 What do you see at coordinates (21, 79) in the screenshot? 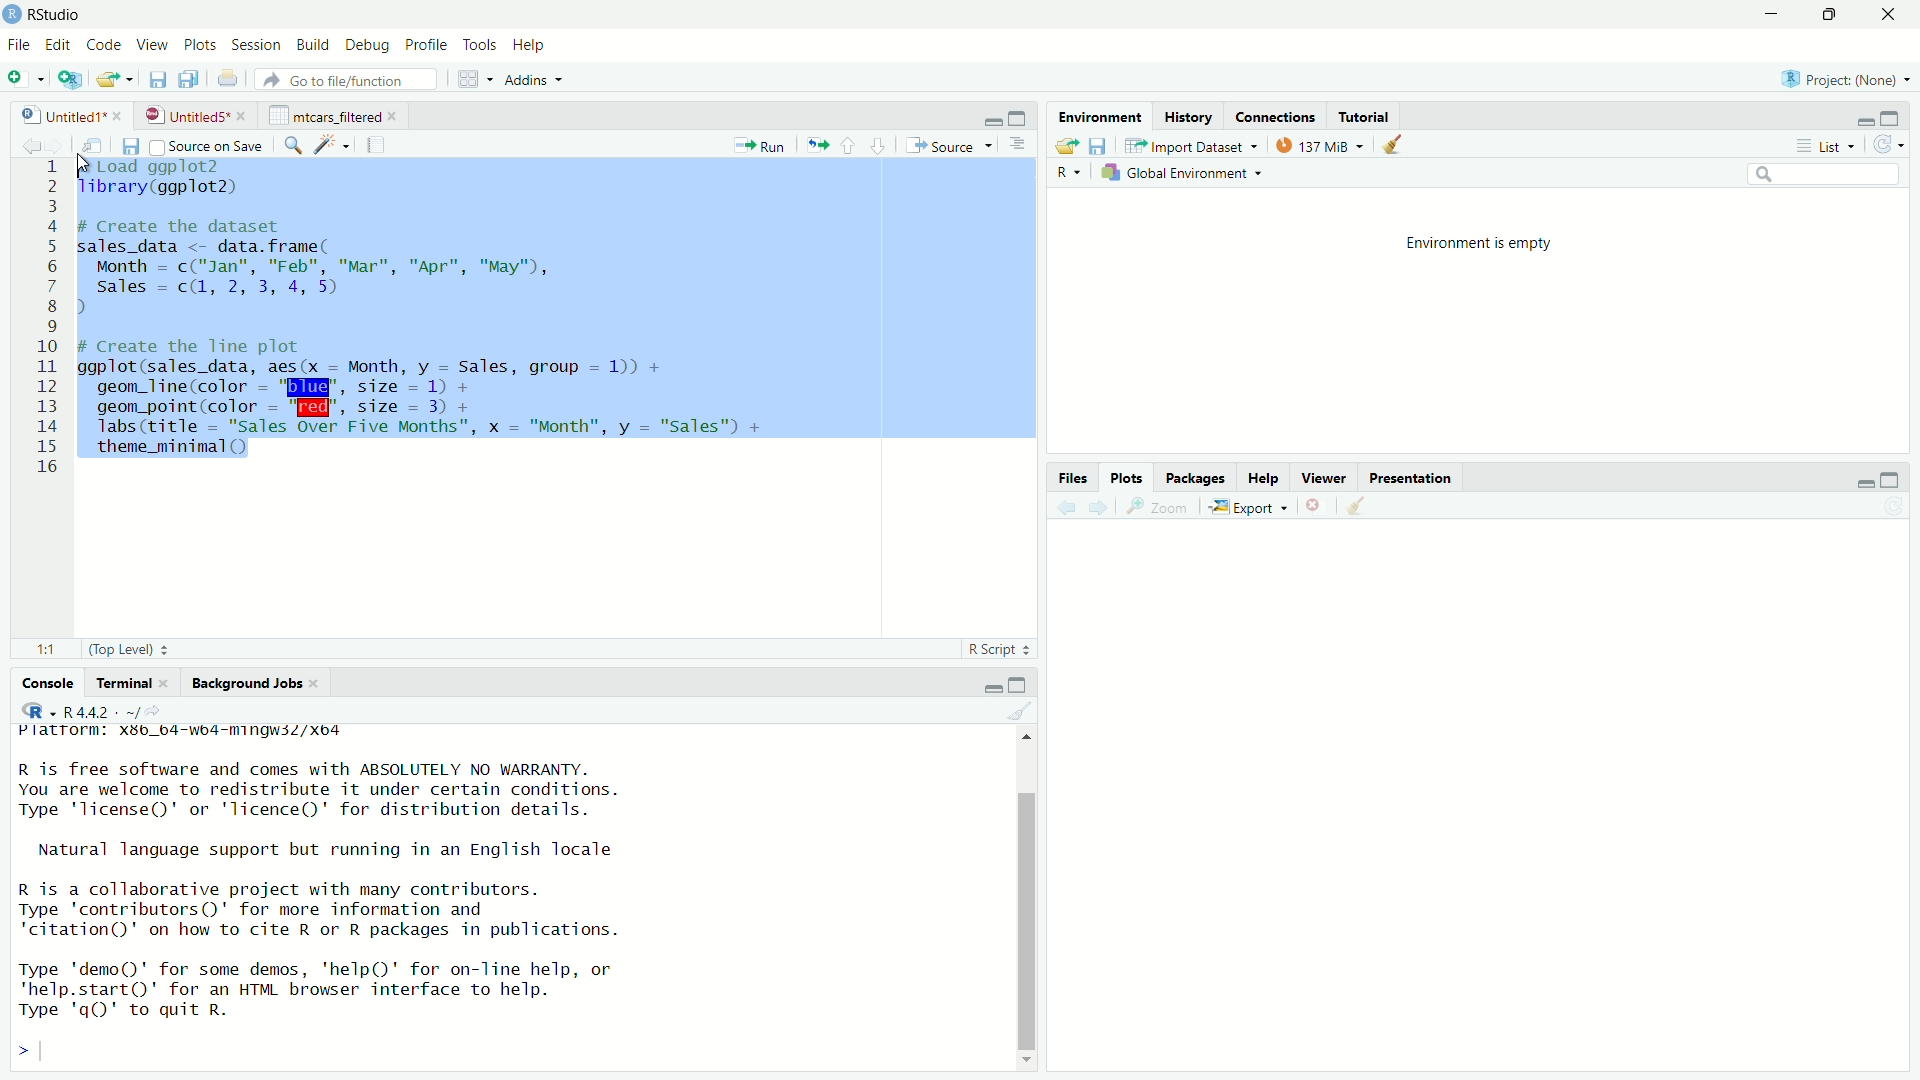
I see `new file` at bounding box center [21, 79].